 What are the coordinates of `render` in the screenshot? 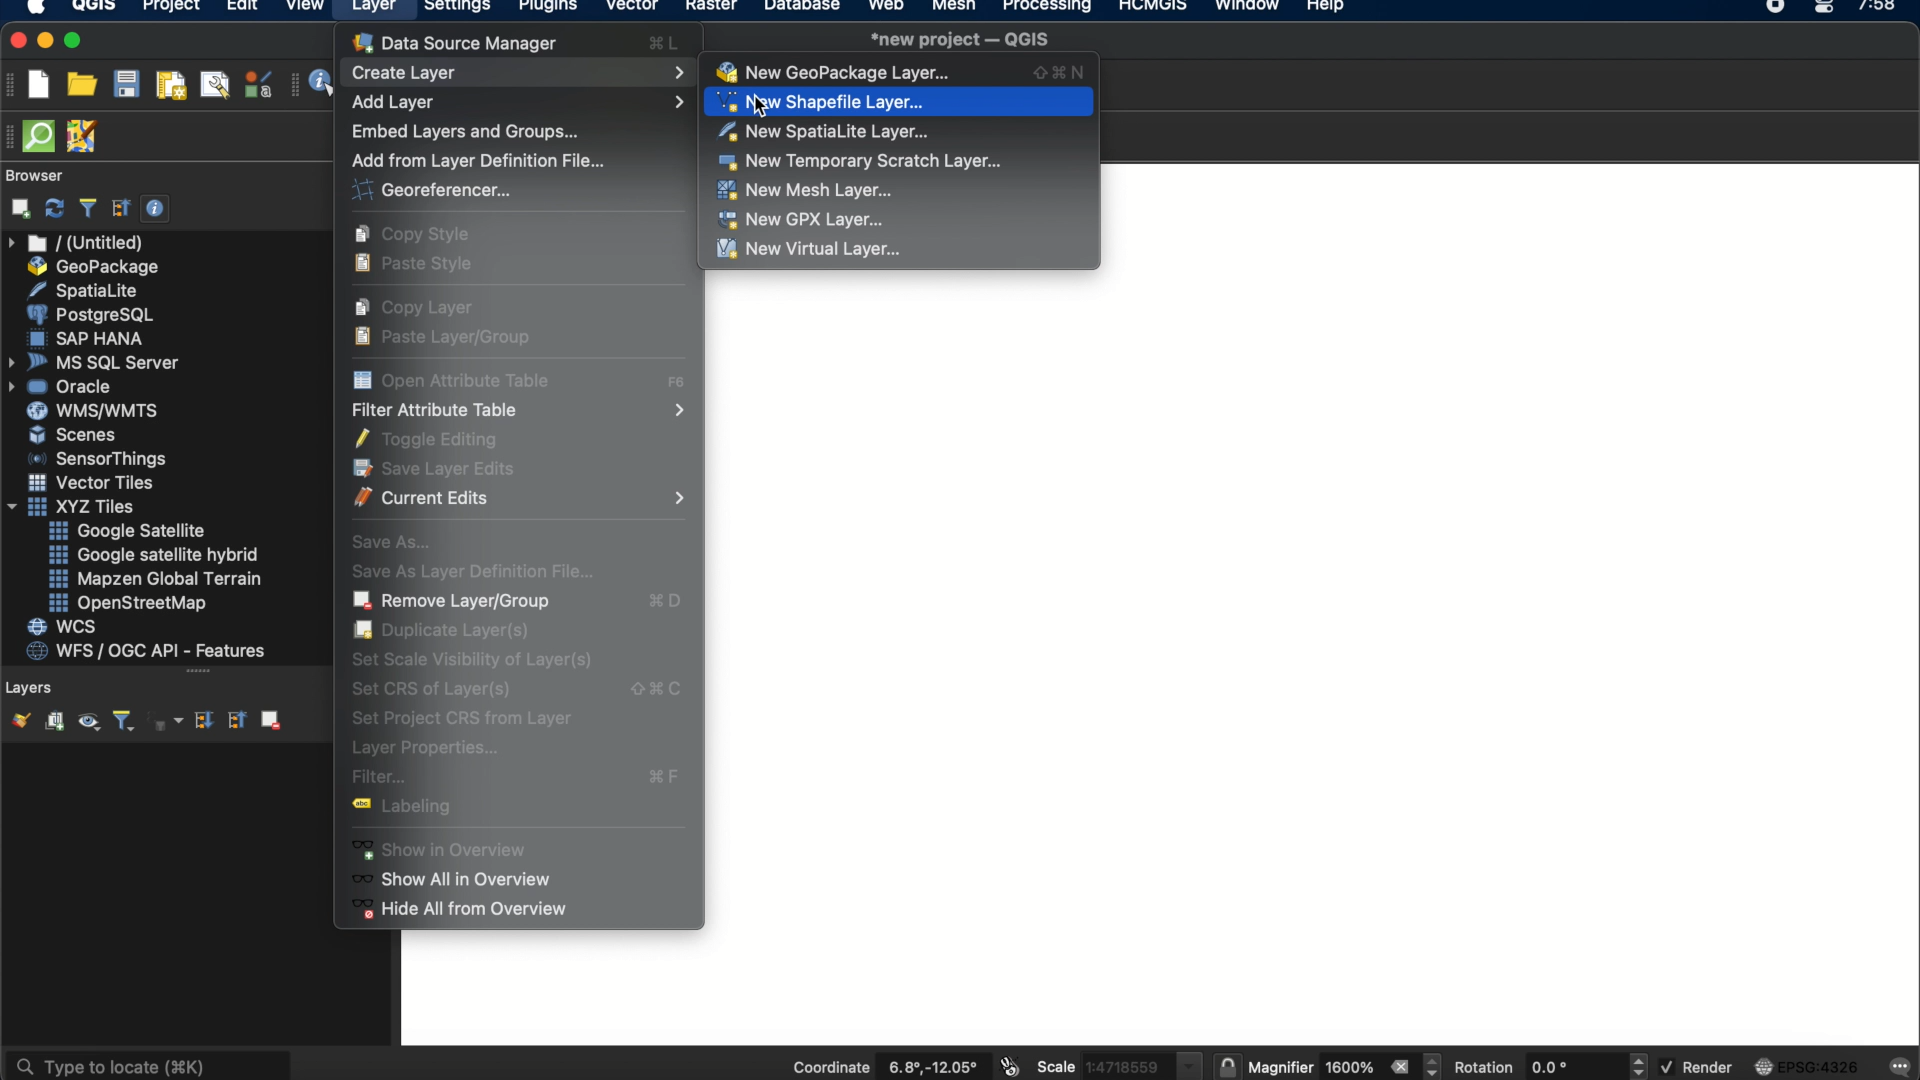 It's located at (1699, 1068).